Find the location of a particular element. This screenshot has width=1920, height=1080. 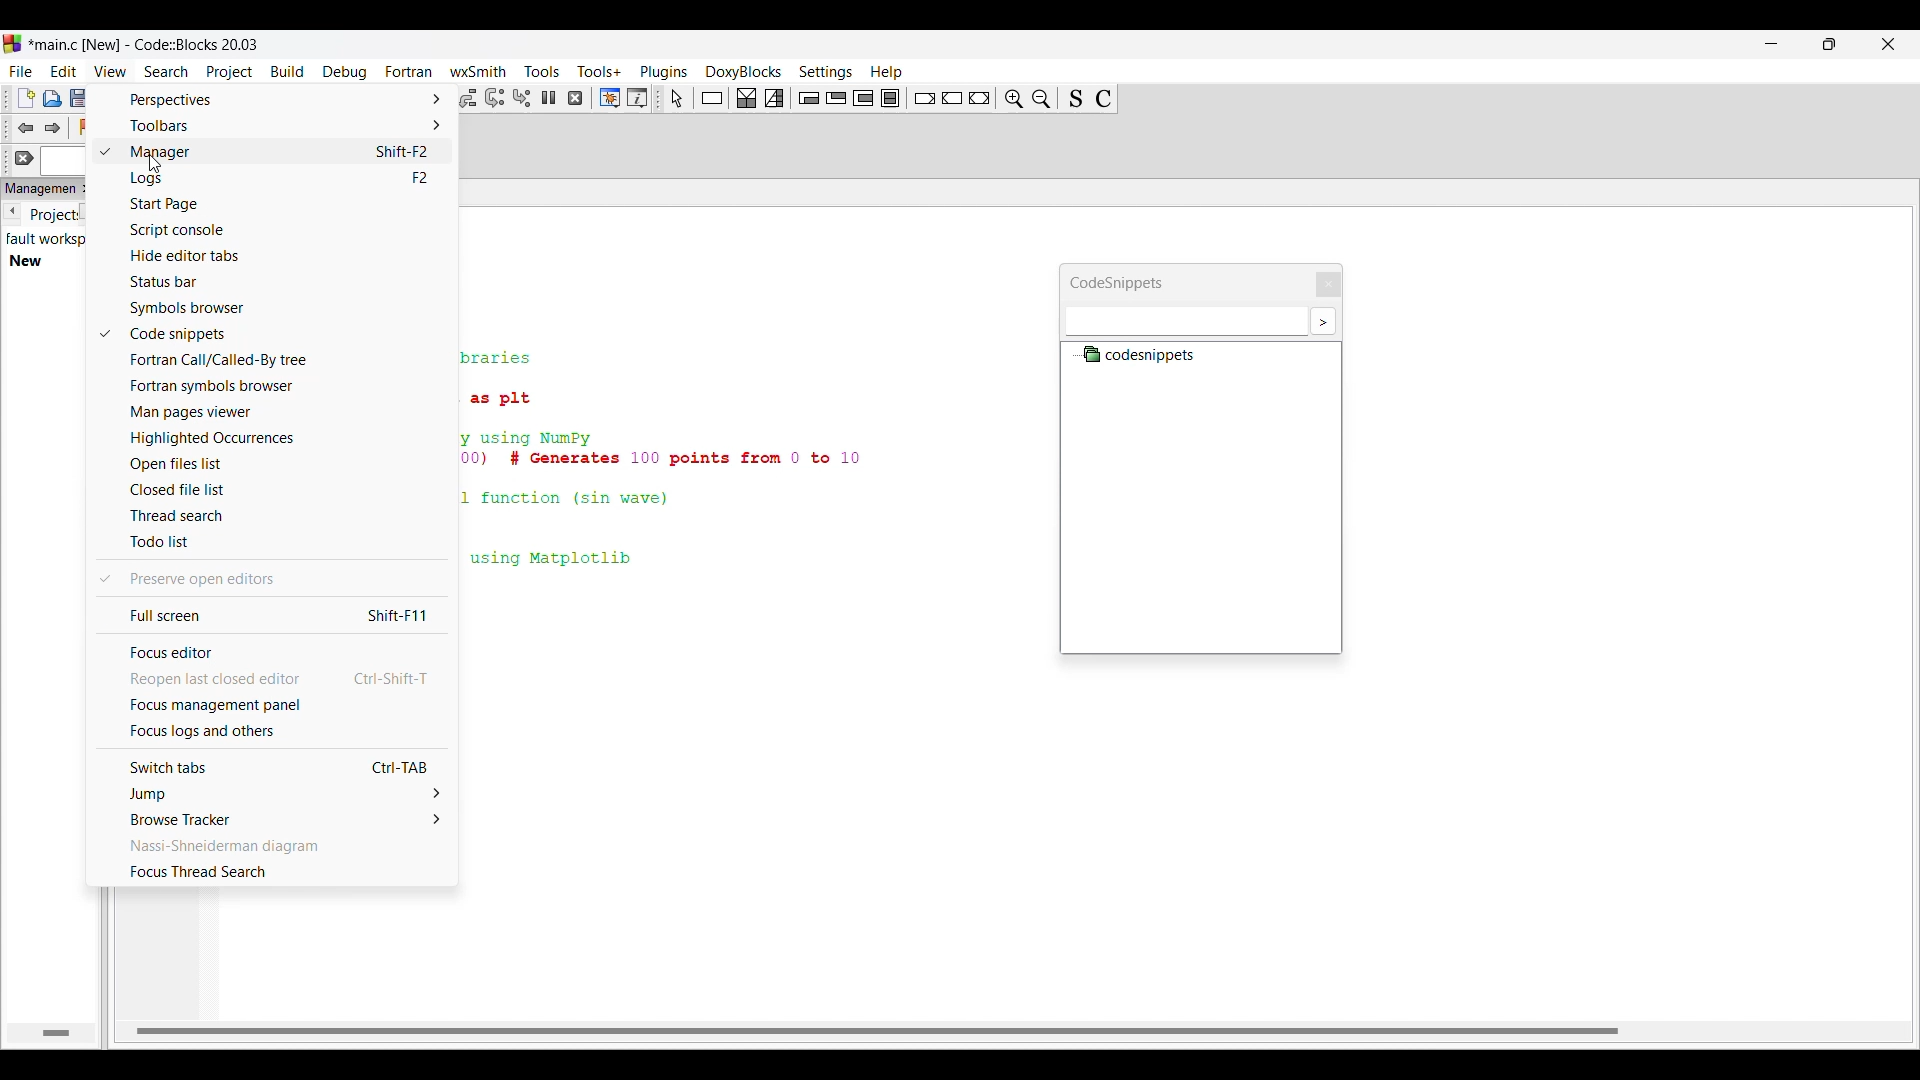

Various info is located at coordinates (637, 98).